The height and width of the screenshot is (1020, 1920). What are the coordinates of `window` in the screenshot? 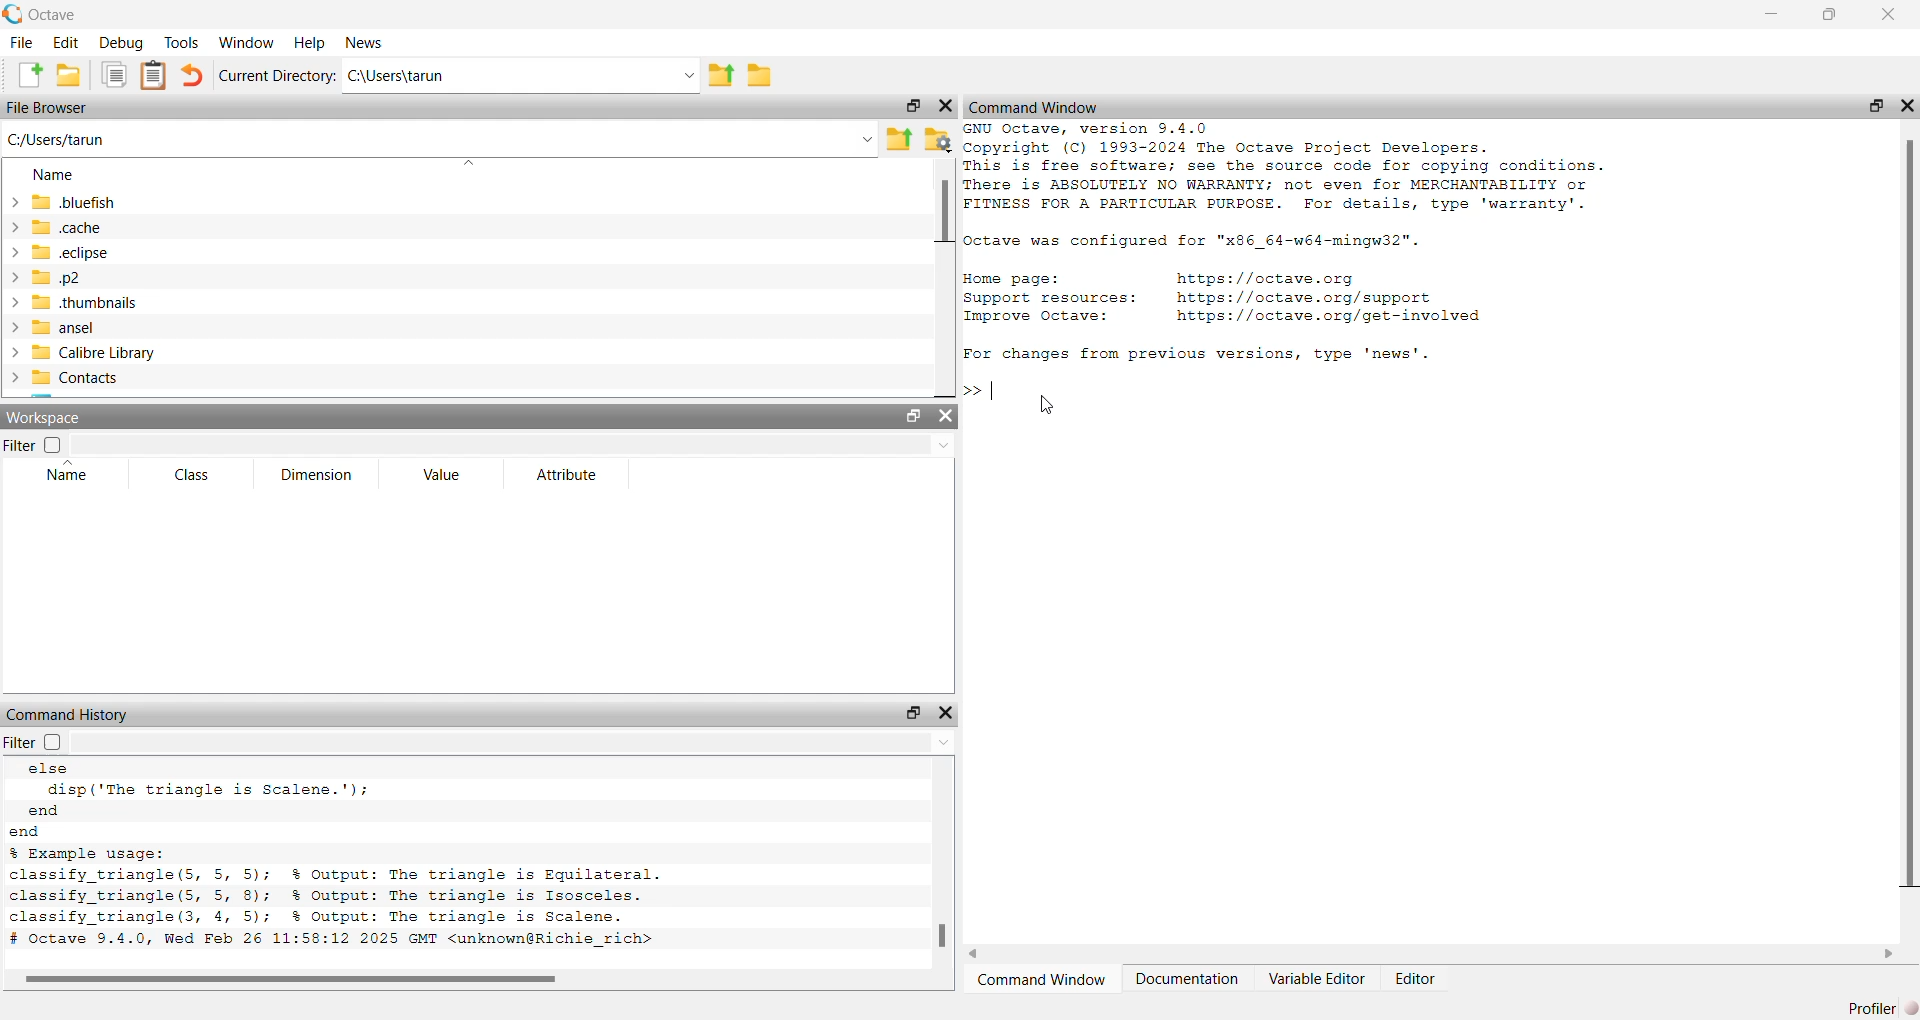 It's located at (248, 42).